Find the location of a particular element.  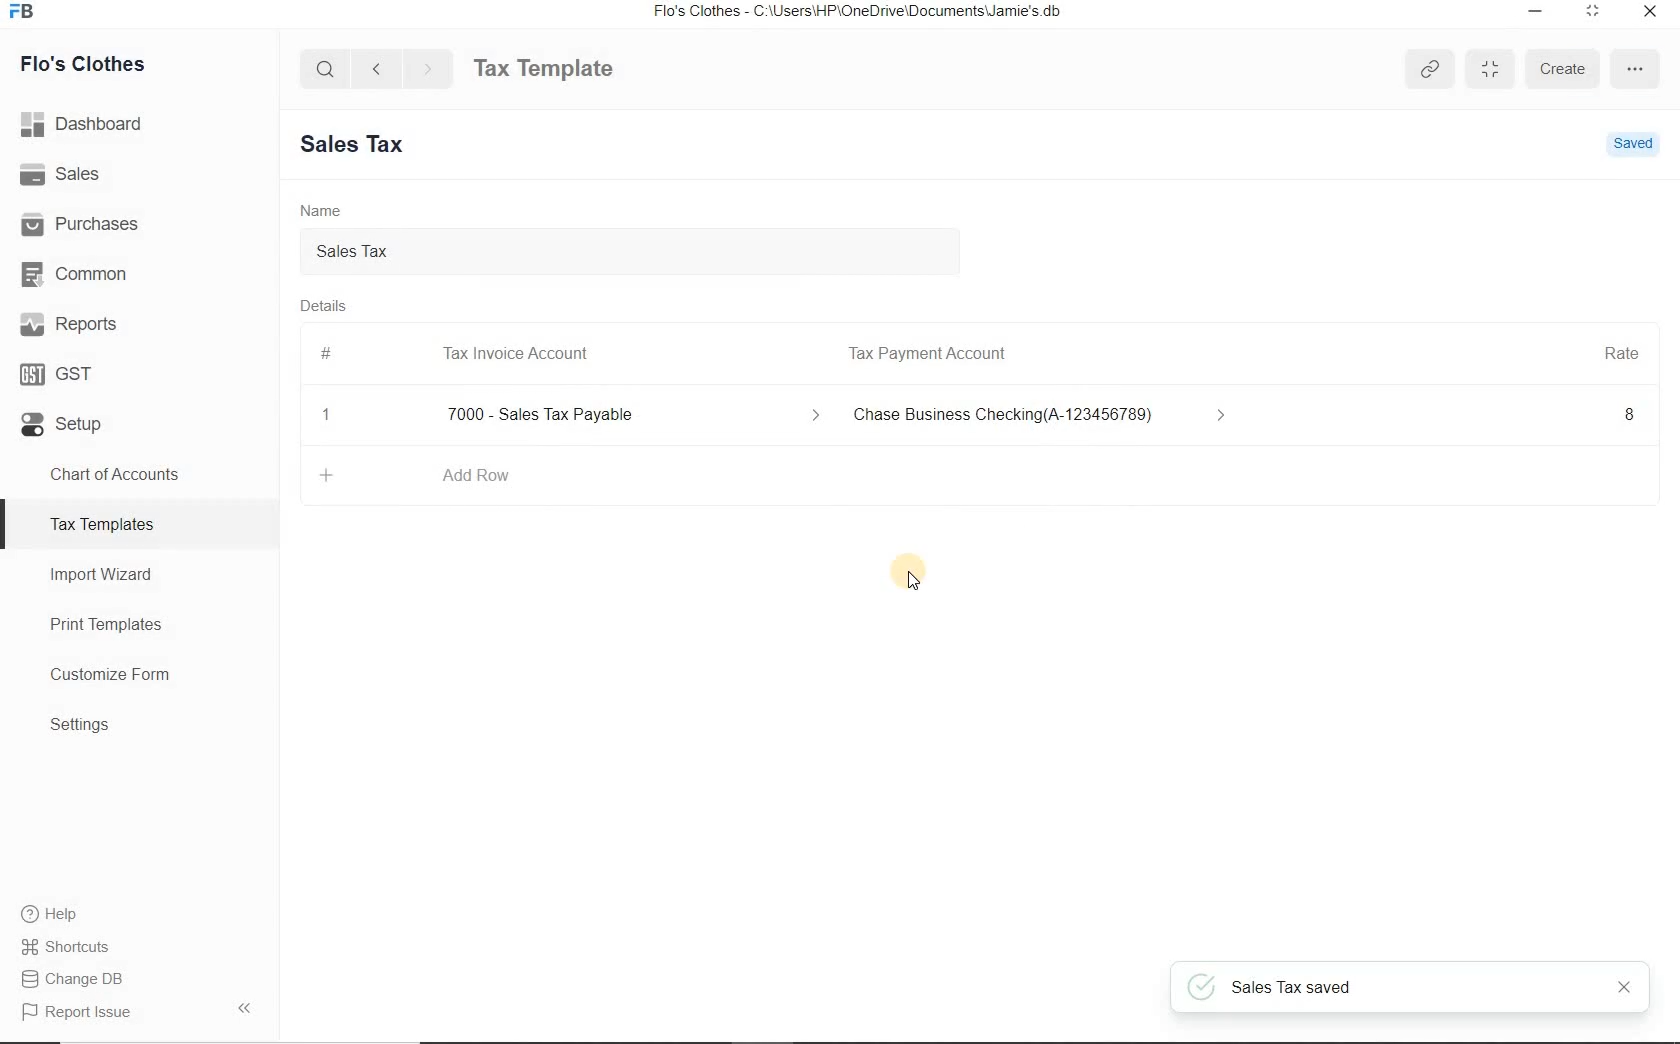

Maximize is located at coordinates (1489, 70).